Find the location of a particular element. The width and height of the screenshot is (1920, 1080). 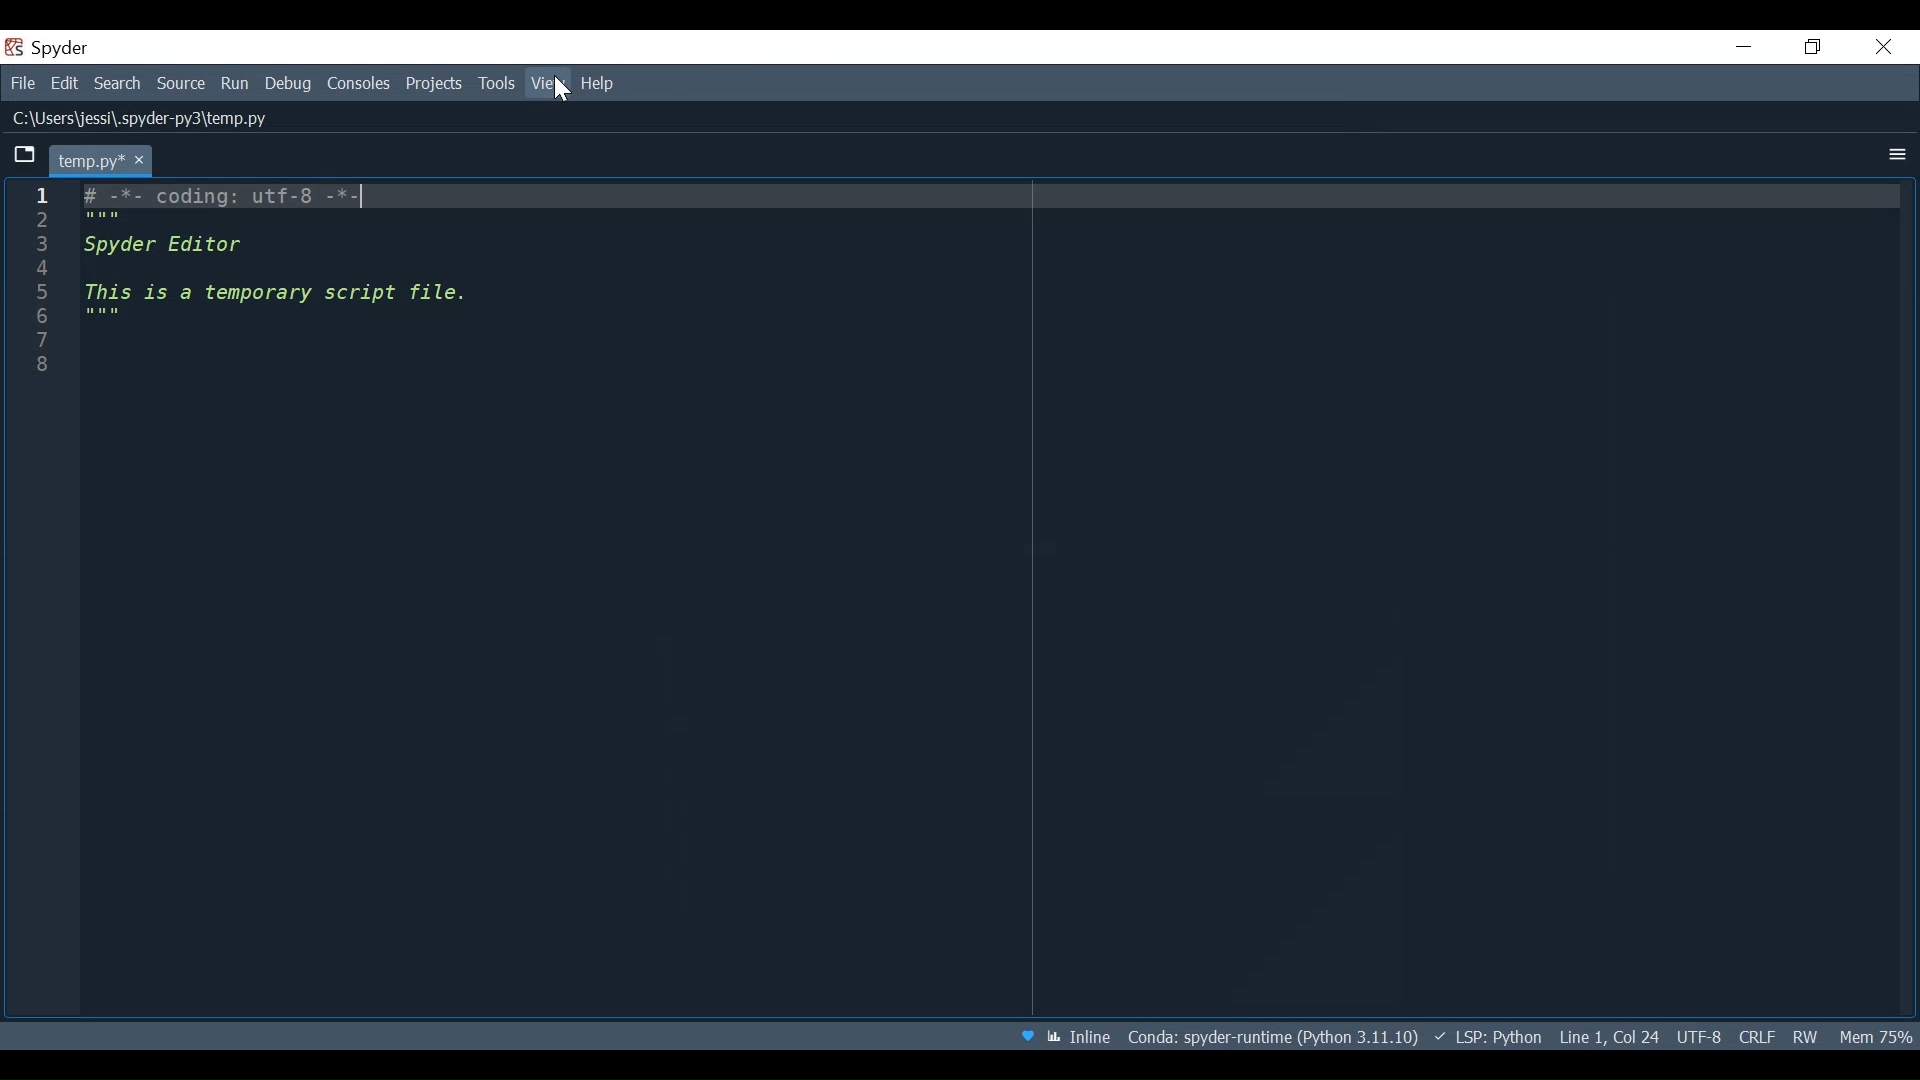

Browse tabs is located at coordinates (25, 156).